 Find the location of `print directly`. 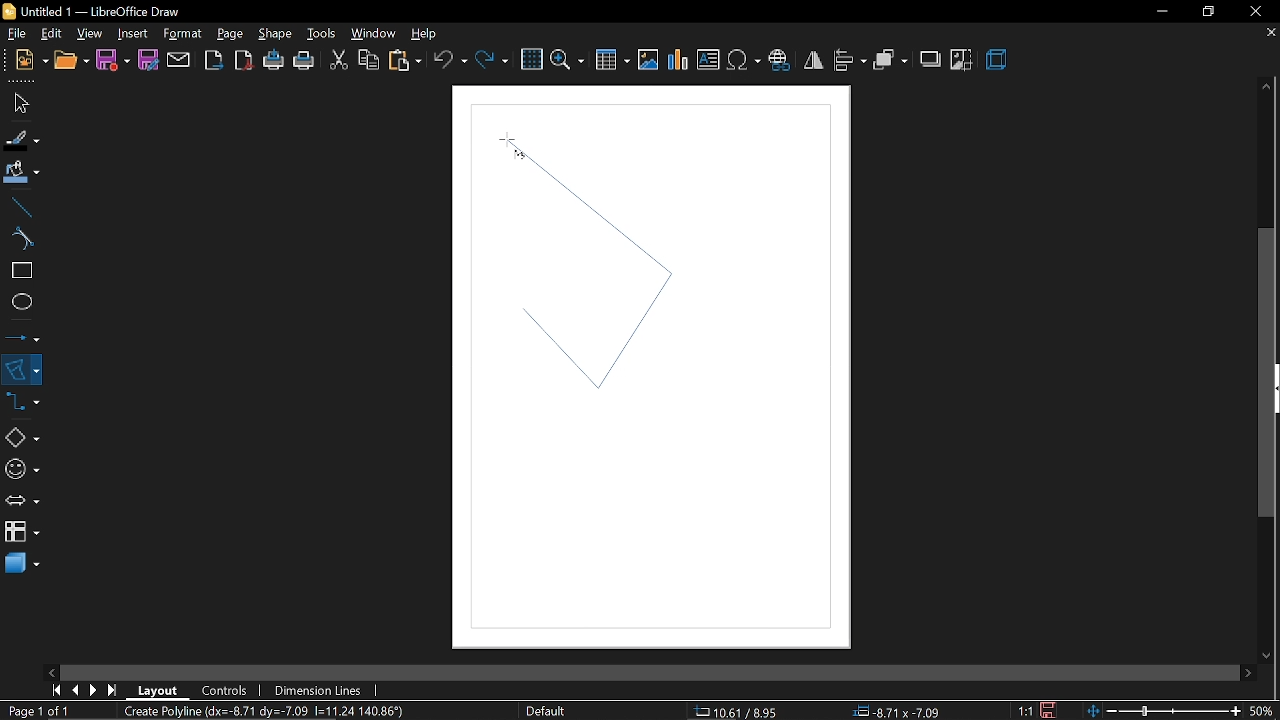

print directly is located at coordinates (275, 61).